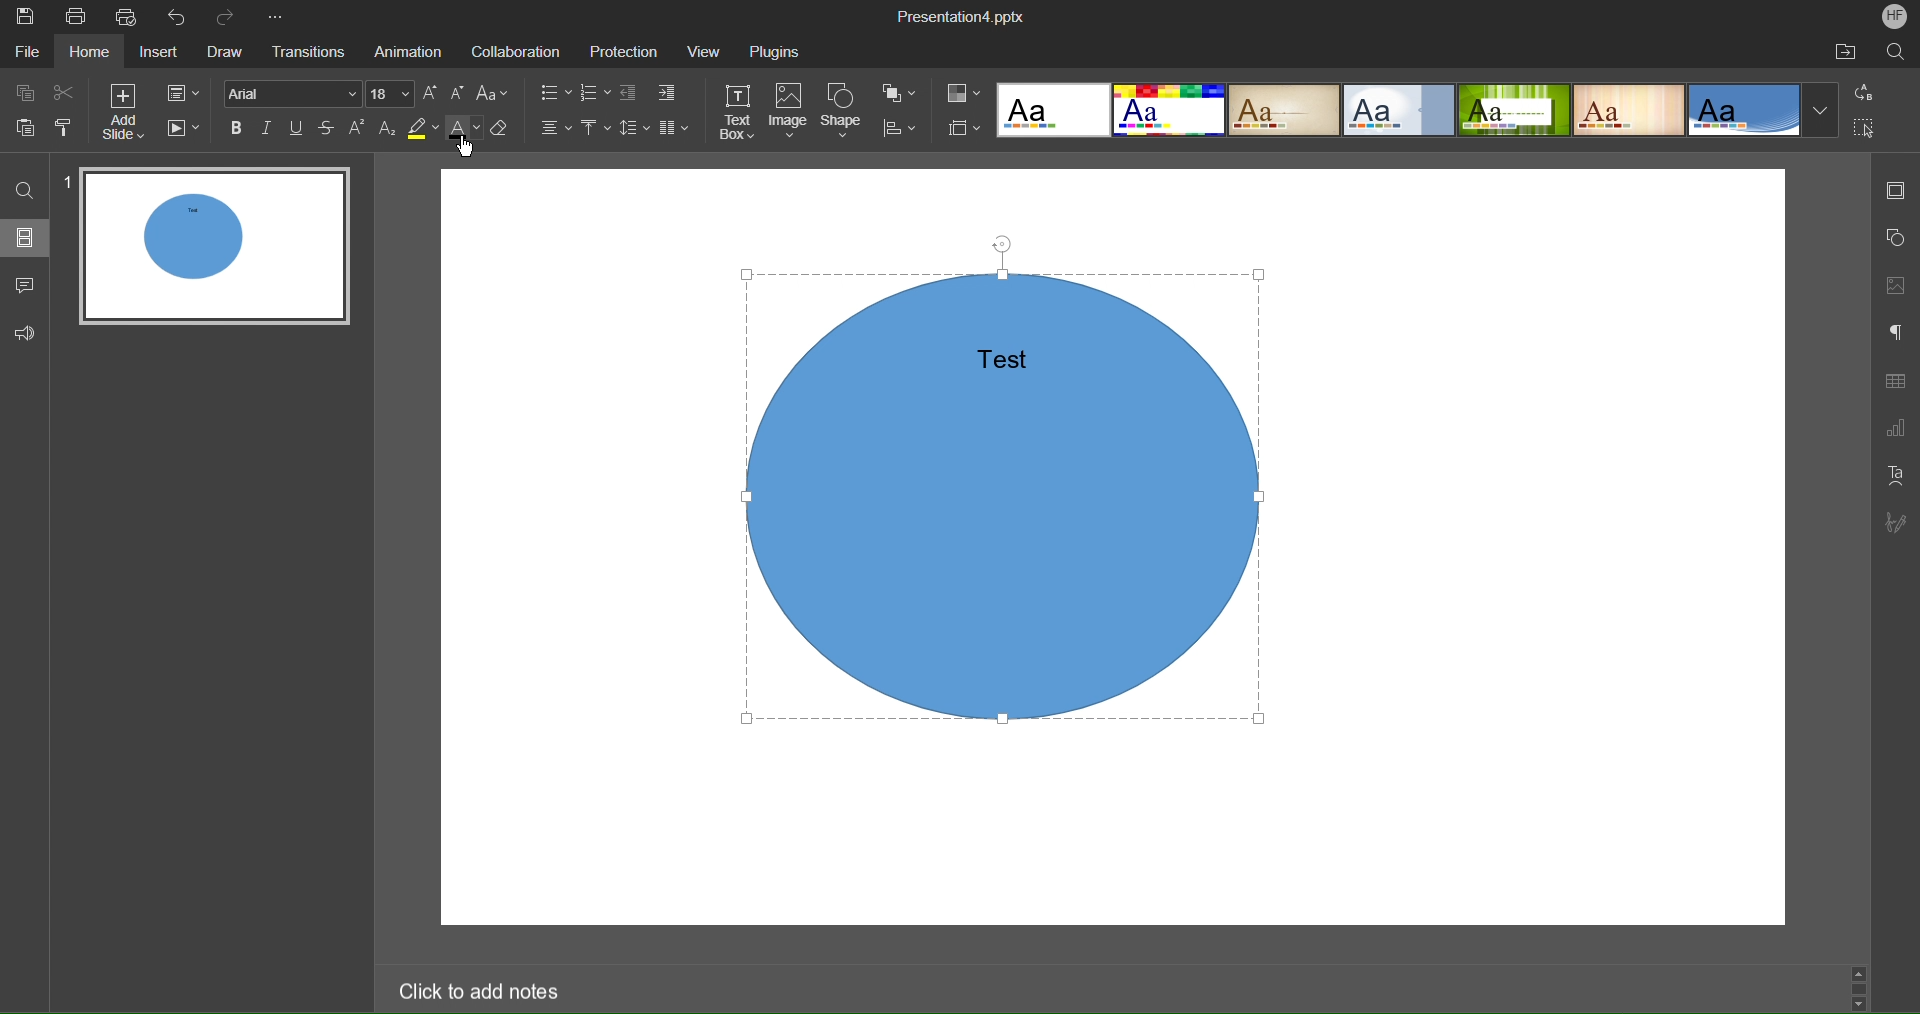 Image resolution: width=1920 pixels, height=1014 pixels. I want to click on Graph Settings, so click(1896, 428).